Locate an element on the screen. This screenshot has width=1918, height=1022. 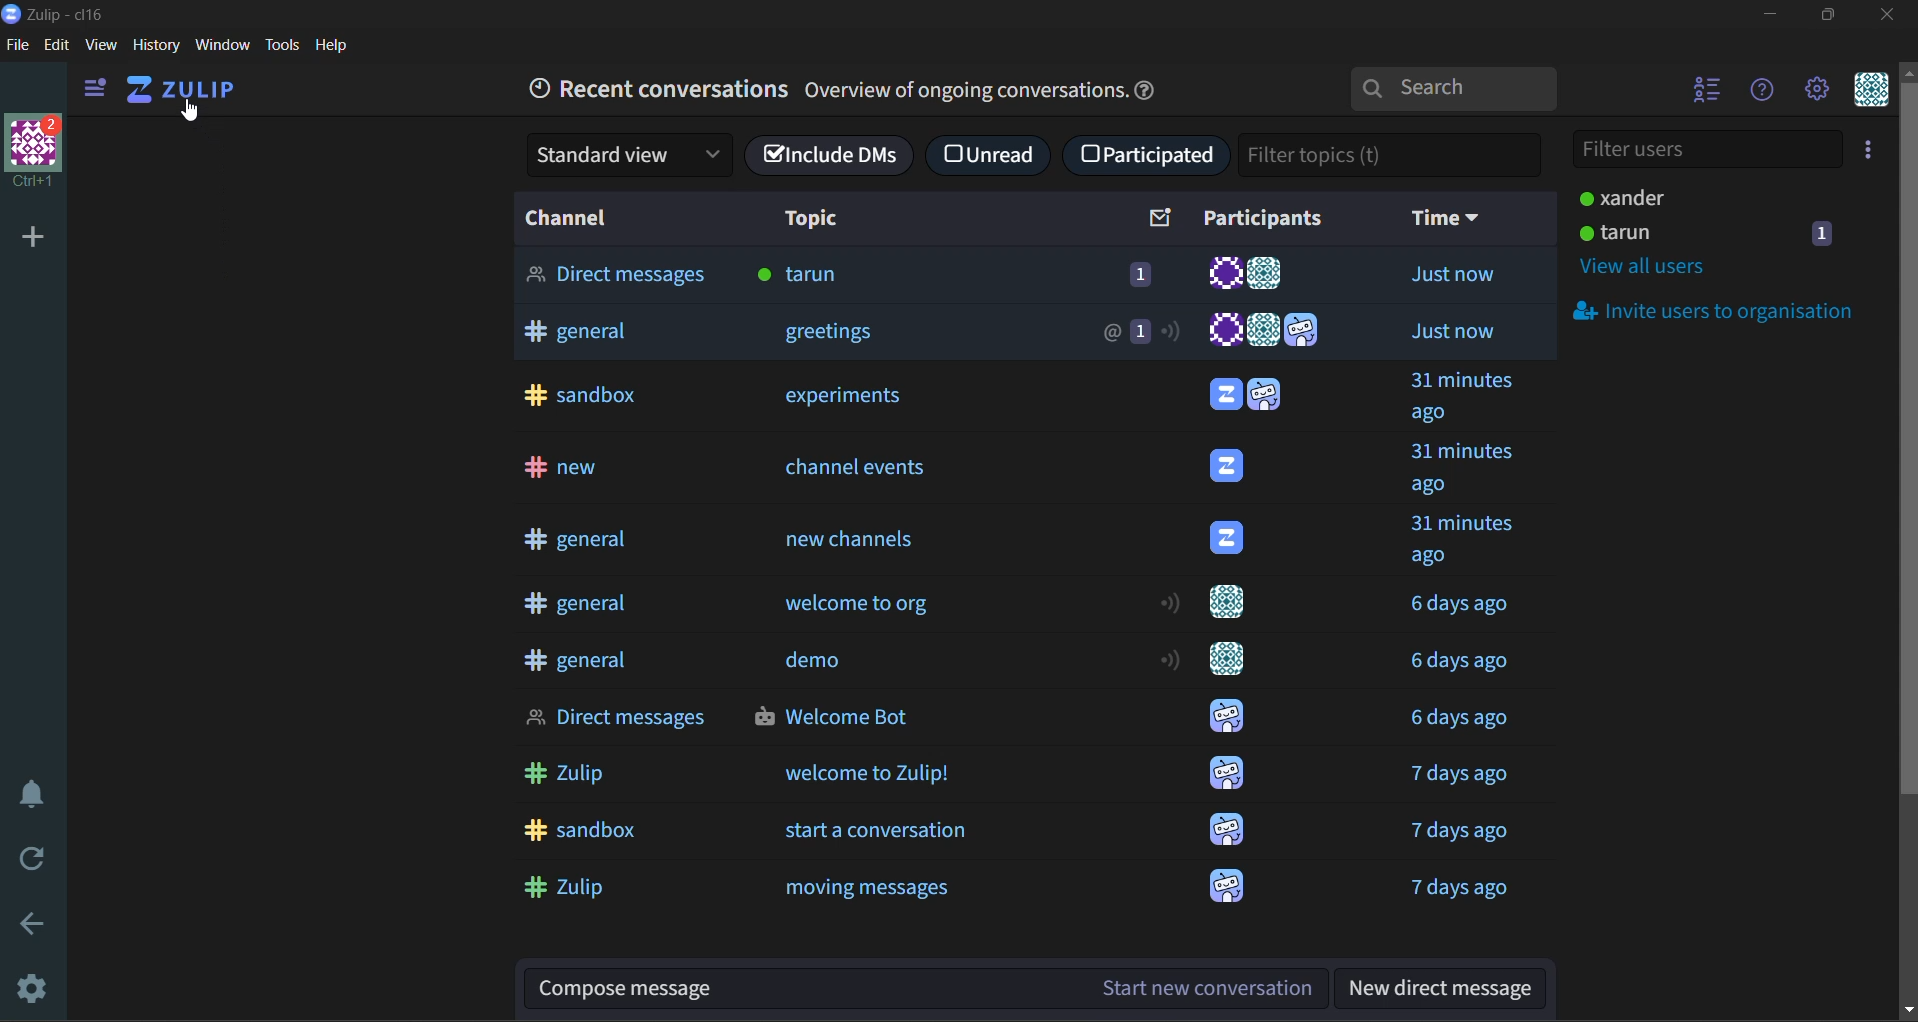
app name and organisation name is located at coordinates (60, 15).